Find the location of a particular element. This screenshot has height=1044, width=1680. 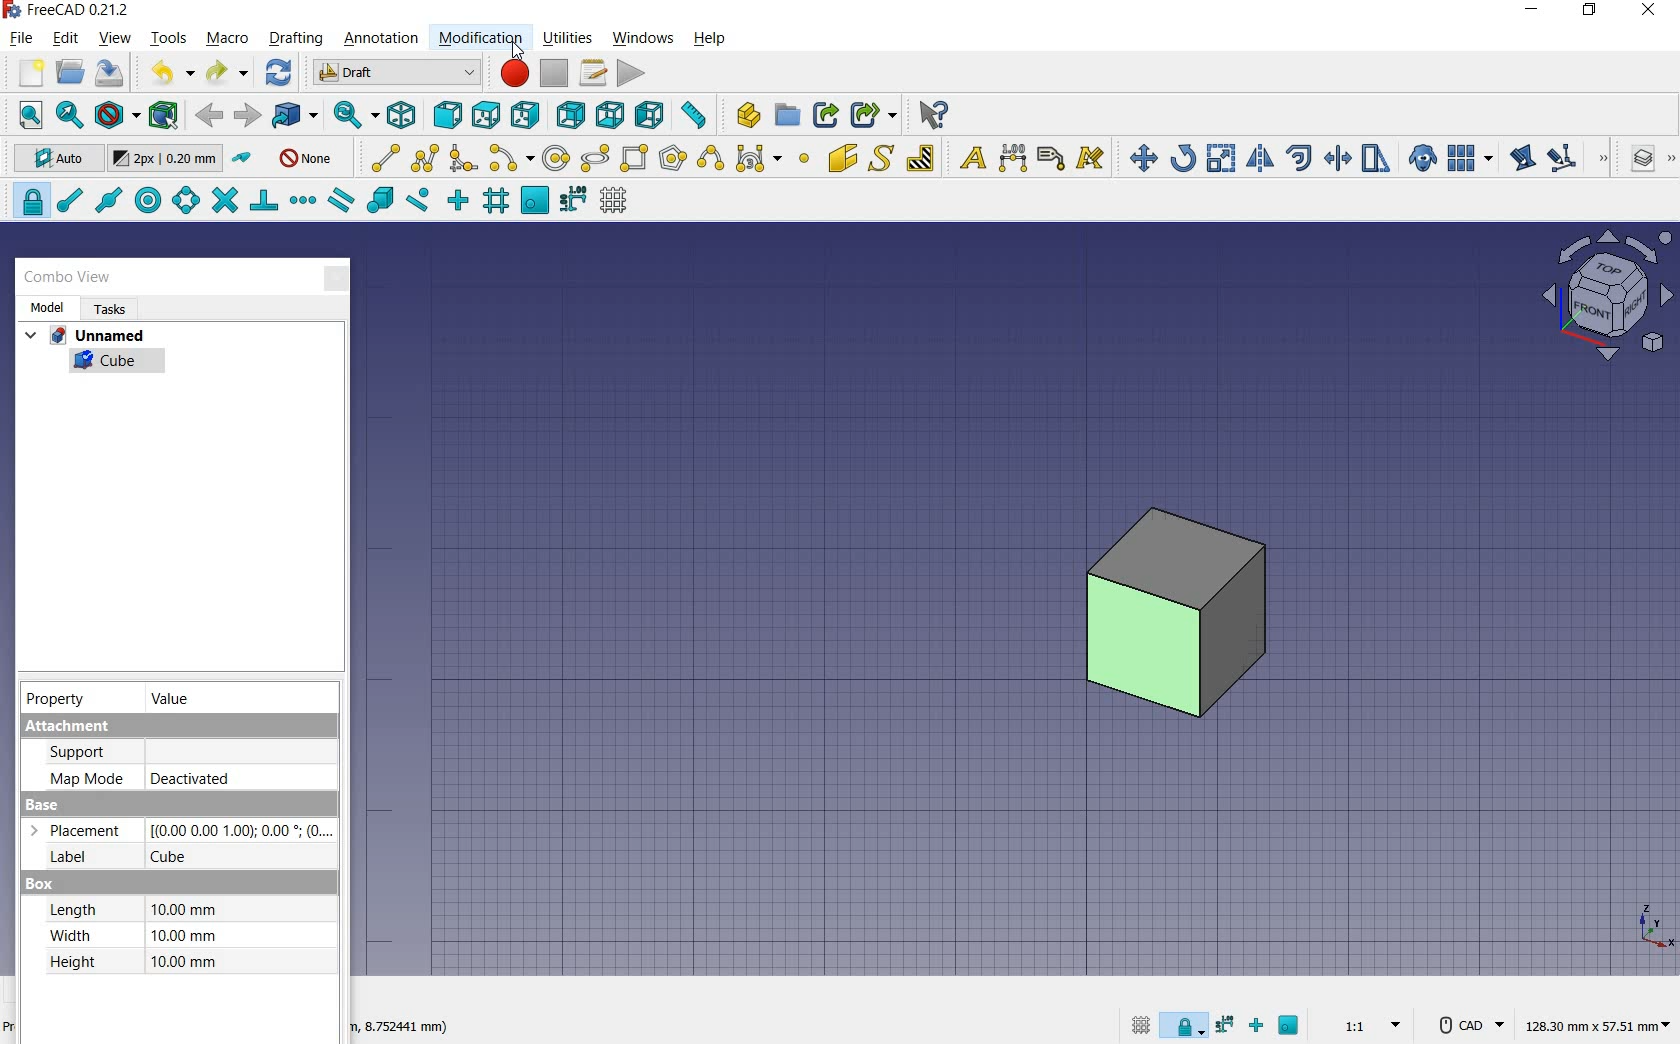

 is located at coordinates (239, 830).